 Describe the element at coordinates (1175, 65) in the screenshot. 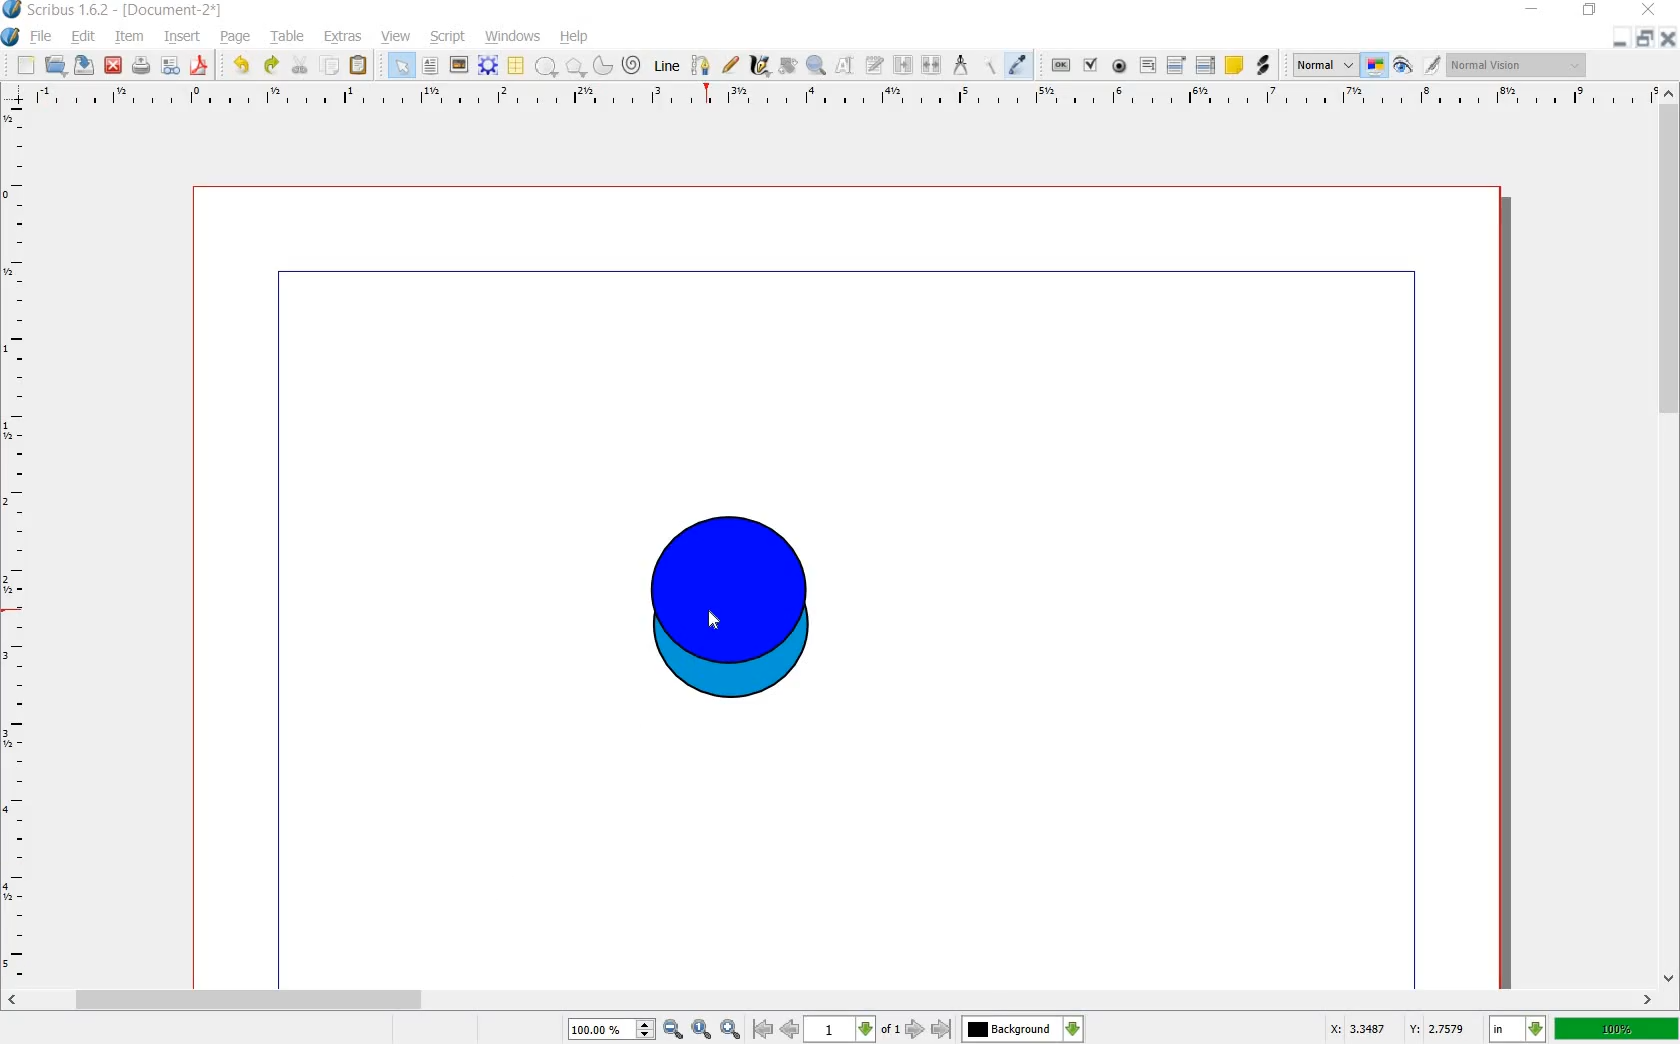

I see `pdf combo box` at that location.